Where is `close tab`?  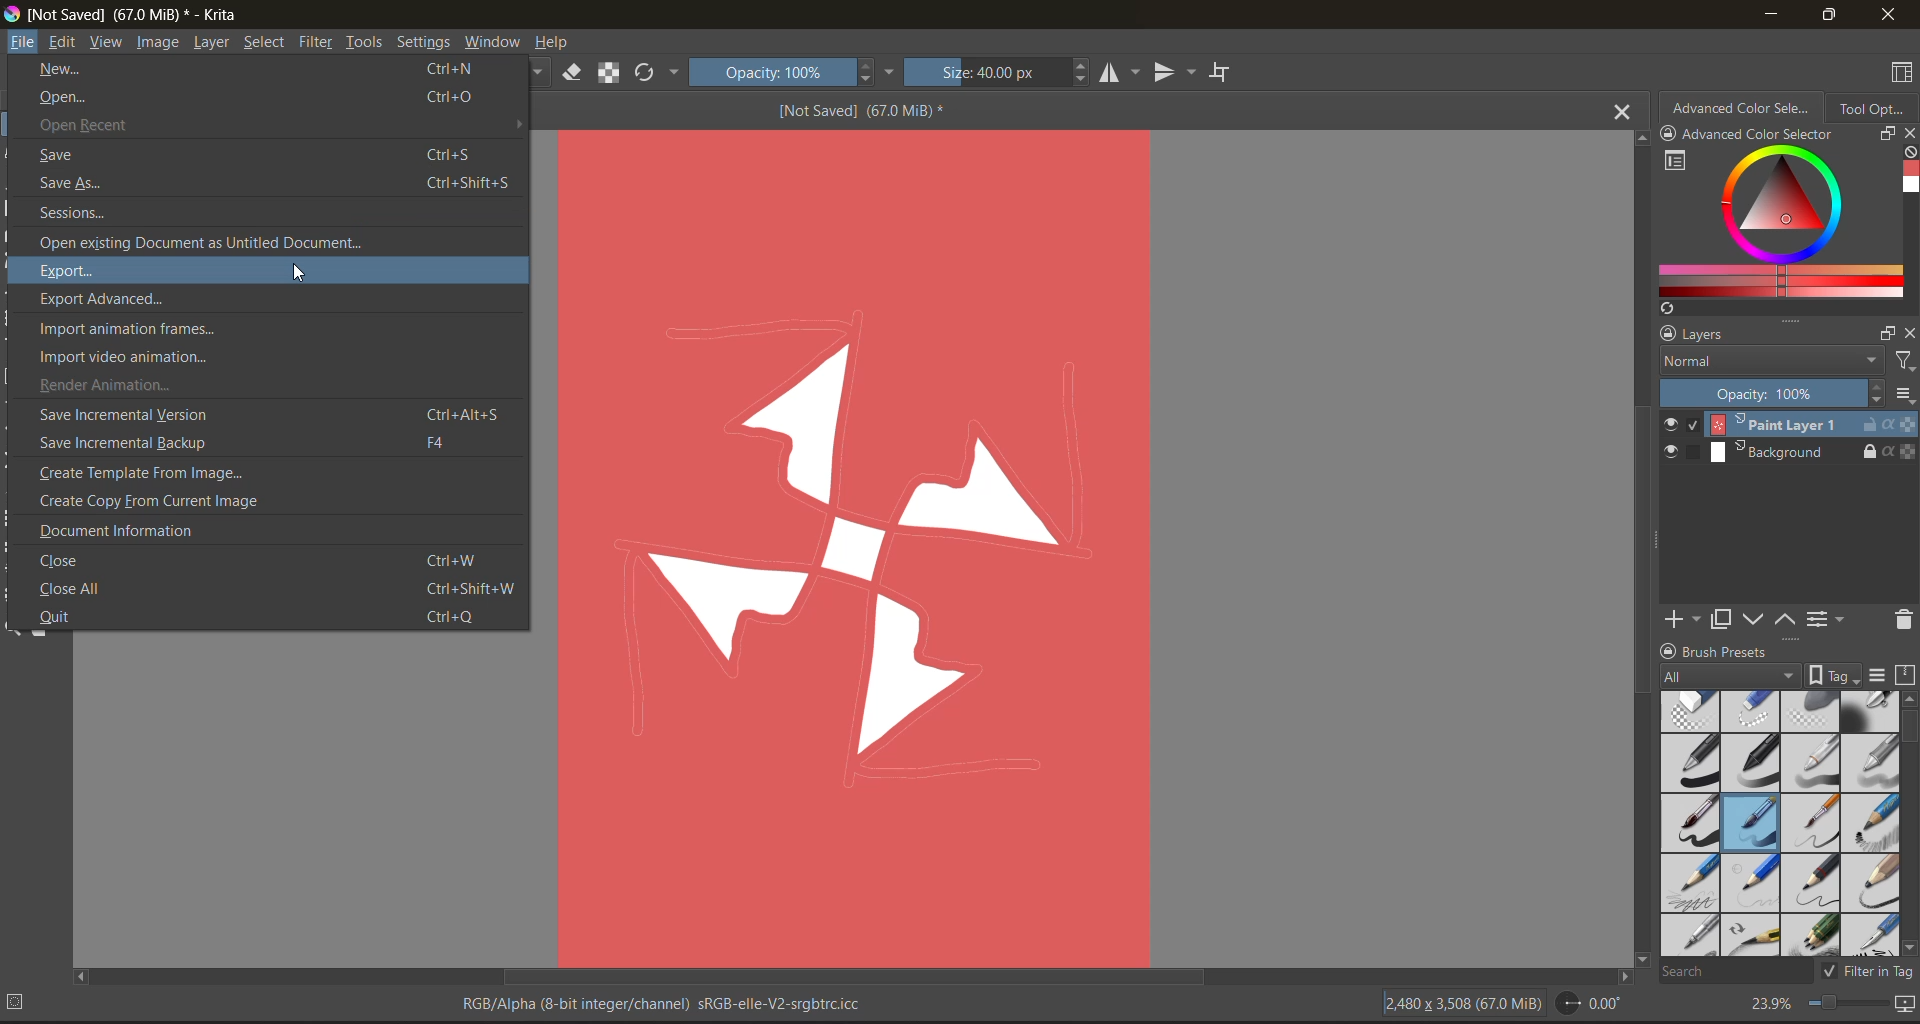
close tab is located at coordinates (1617, 116).